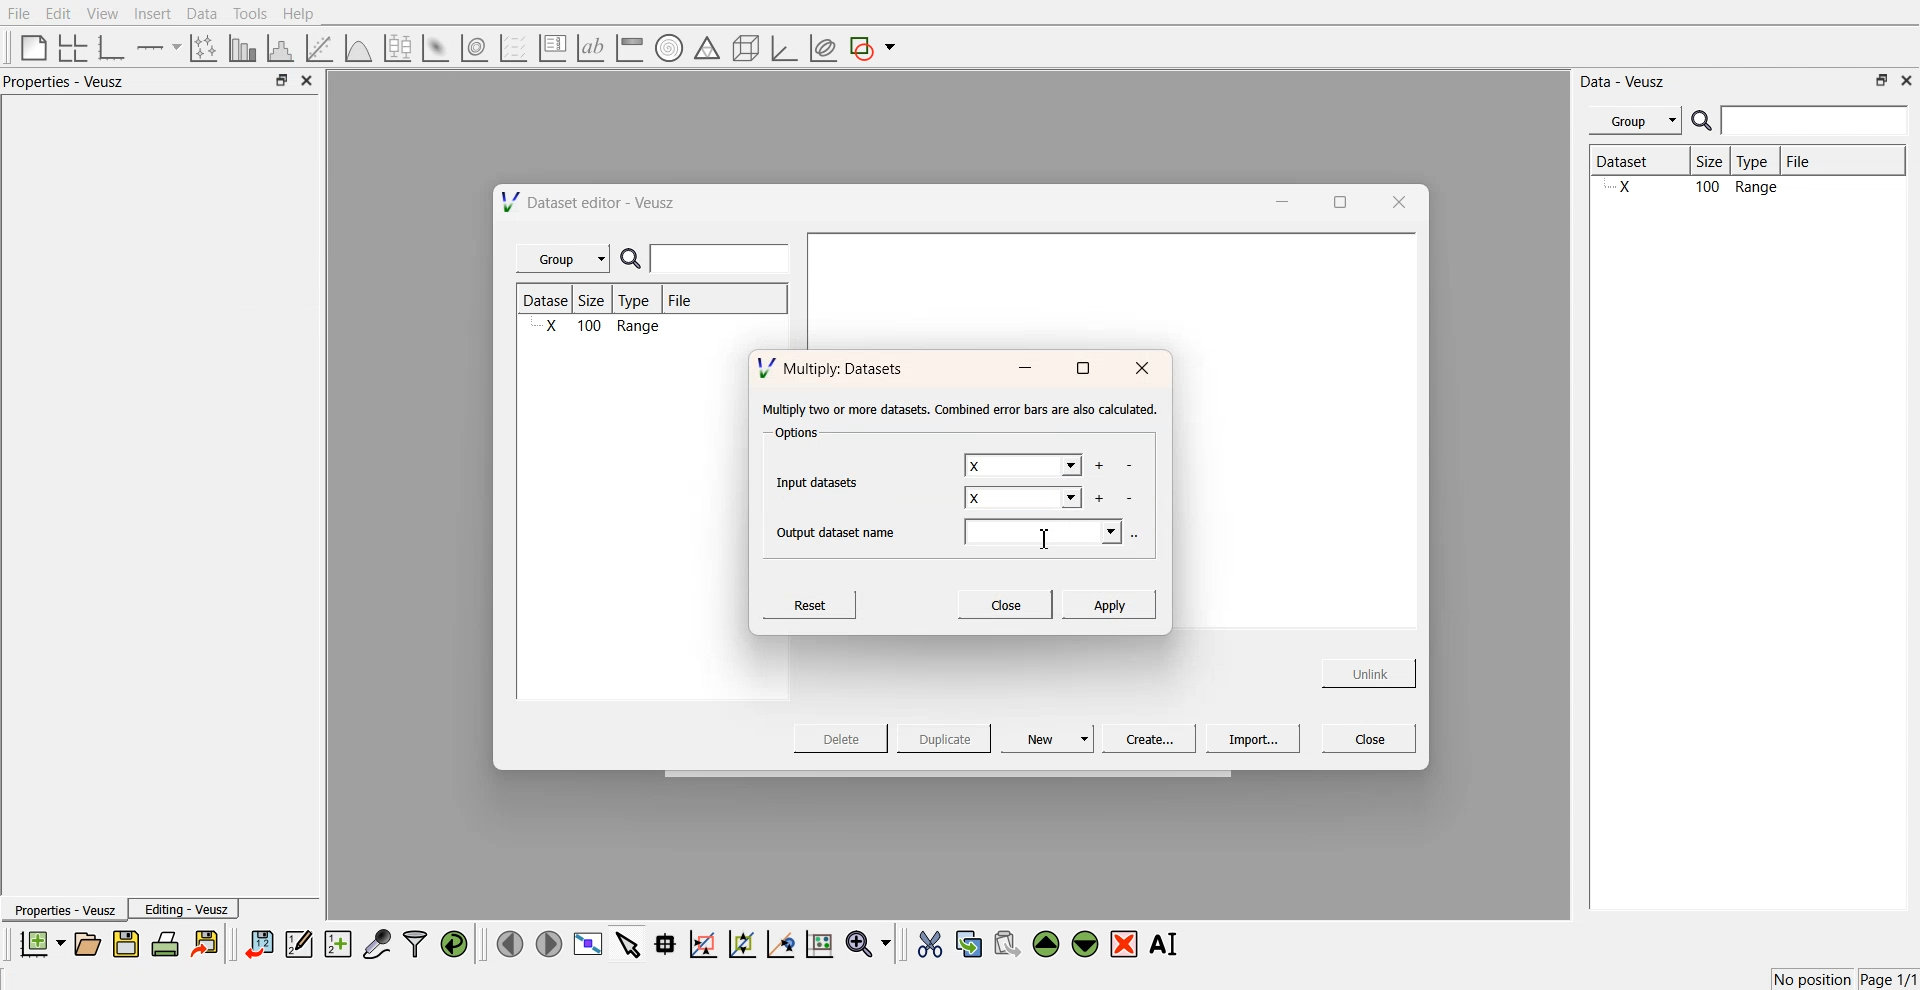 This screenshot has width=1920, height=990. What do you see at coordinates (299, 946) in the screenshot?
I see `edit and enter data points` at bounding box center [299, 946].